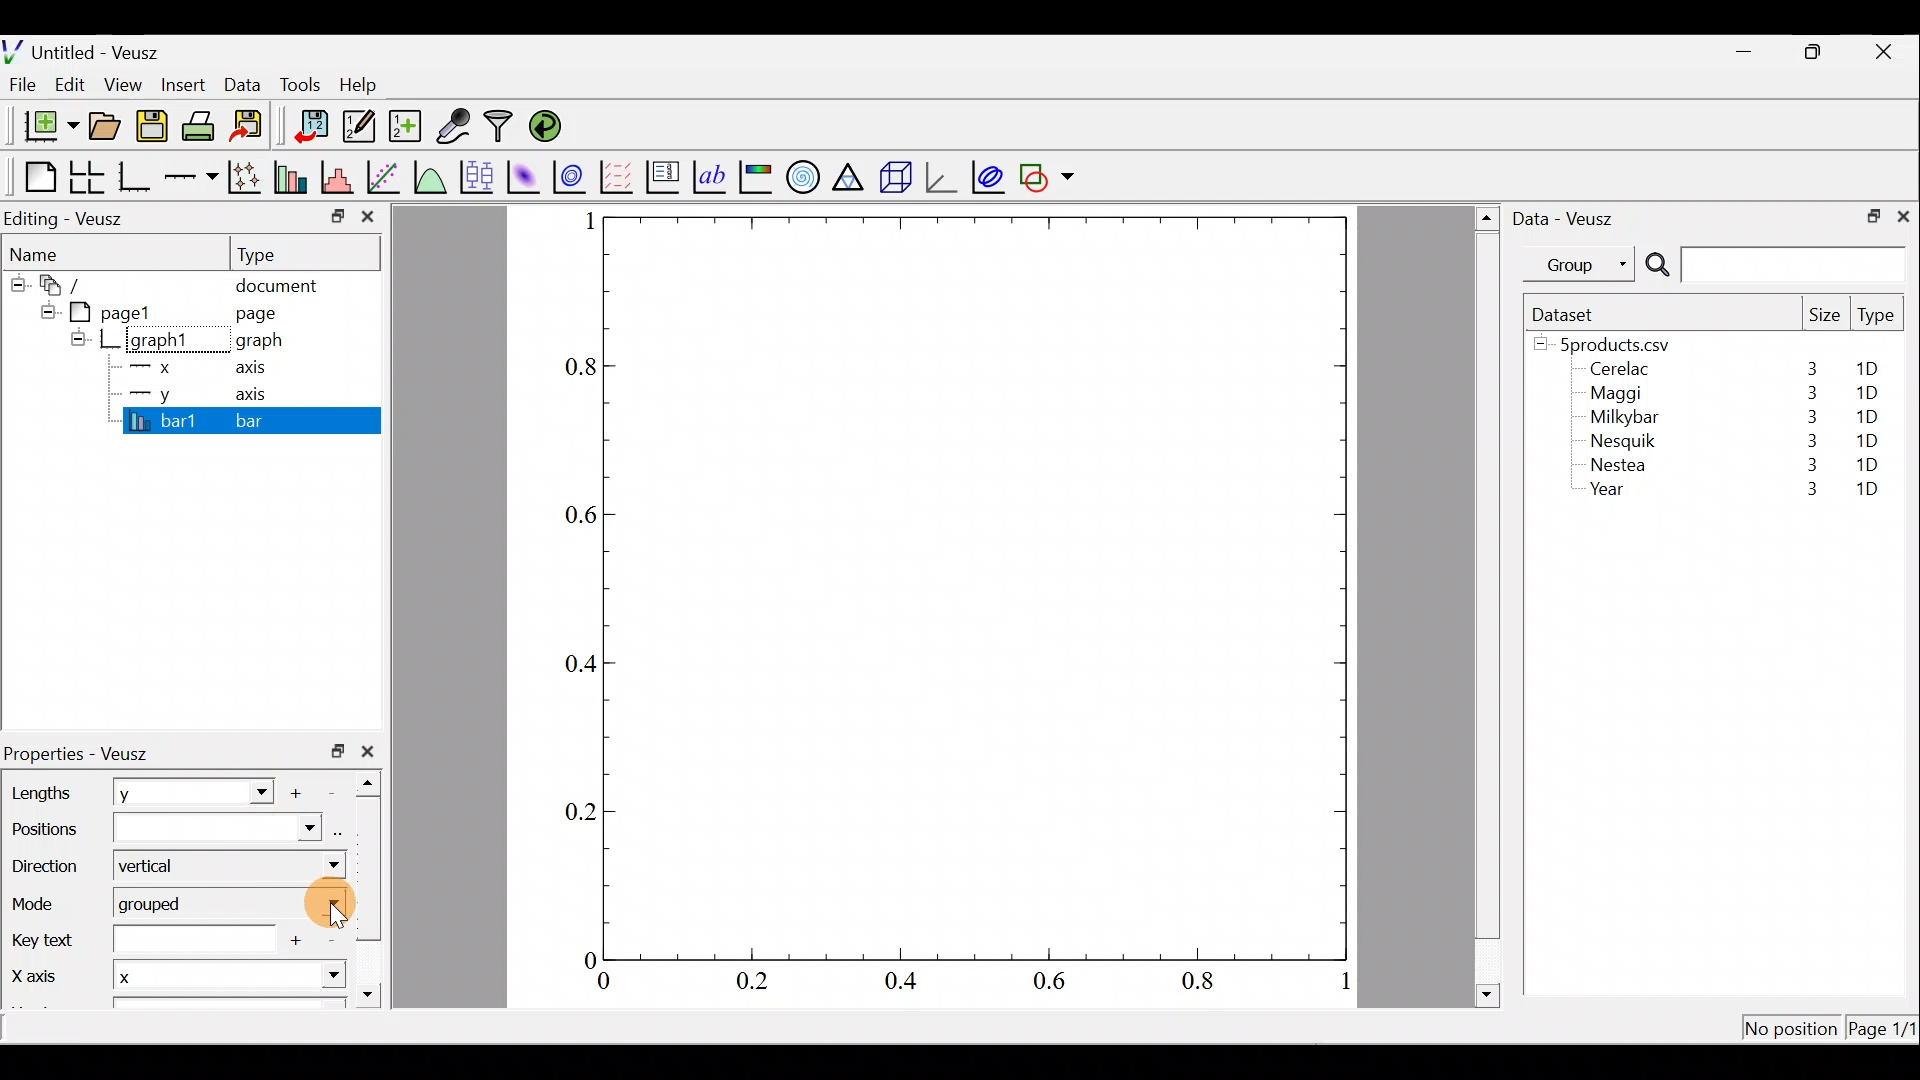 The image size is (1920, 1080). I want to click on 0.6, so click(576, 515).